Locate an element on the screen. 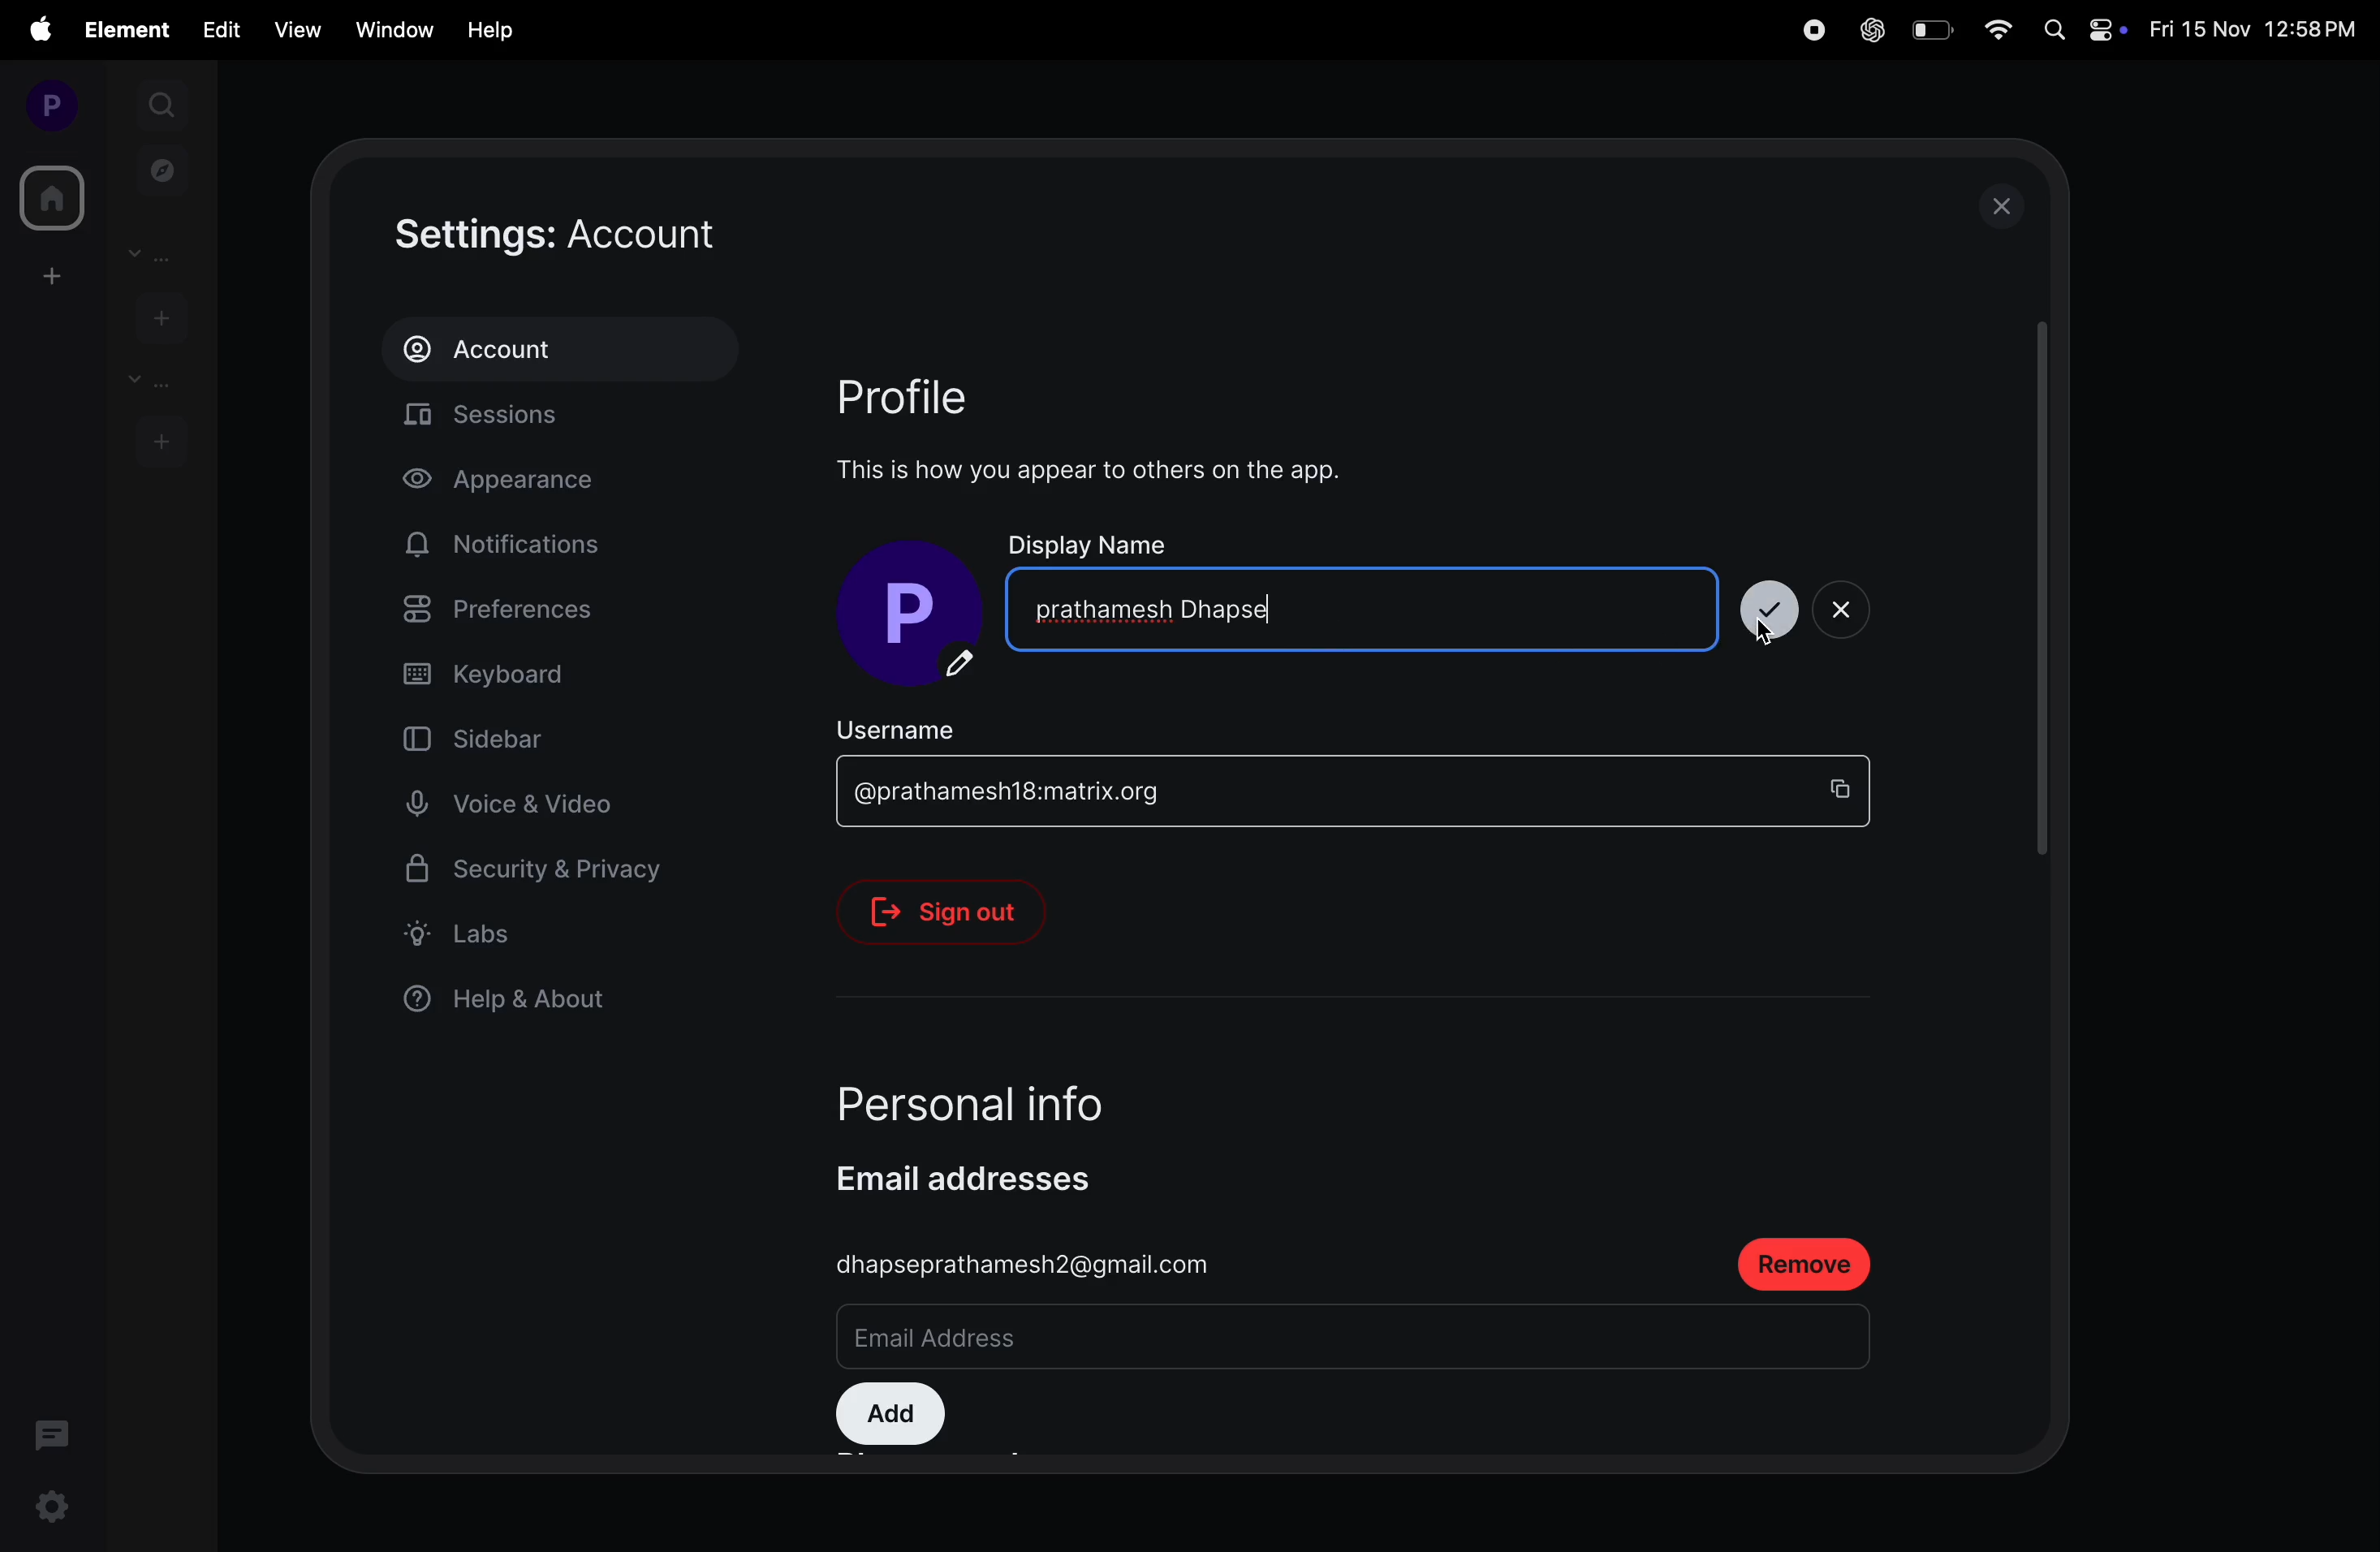 The height and width of the screenshot is (1552, 2380). element is located at coordinates (130, 30).